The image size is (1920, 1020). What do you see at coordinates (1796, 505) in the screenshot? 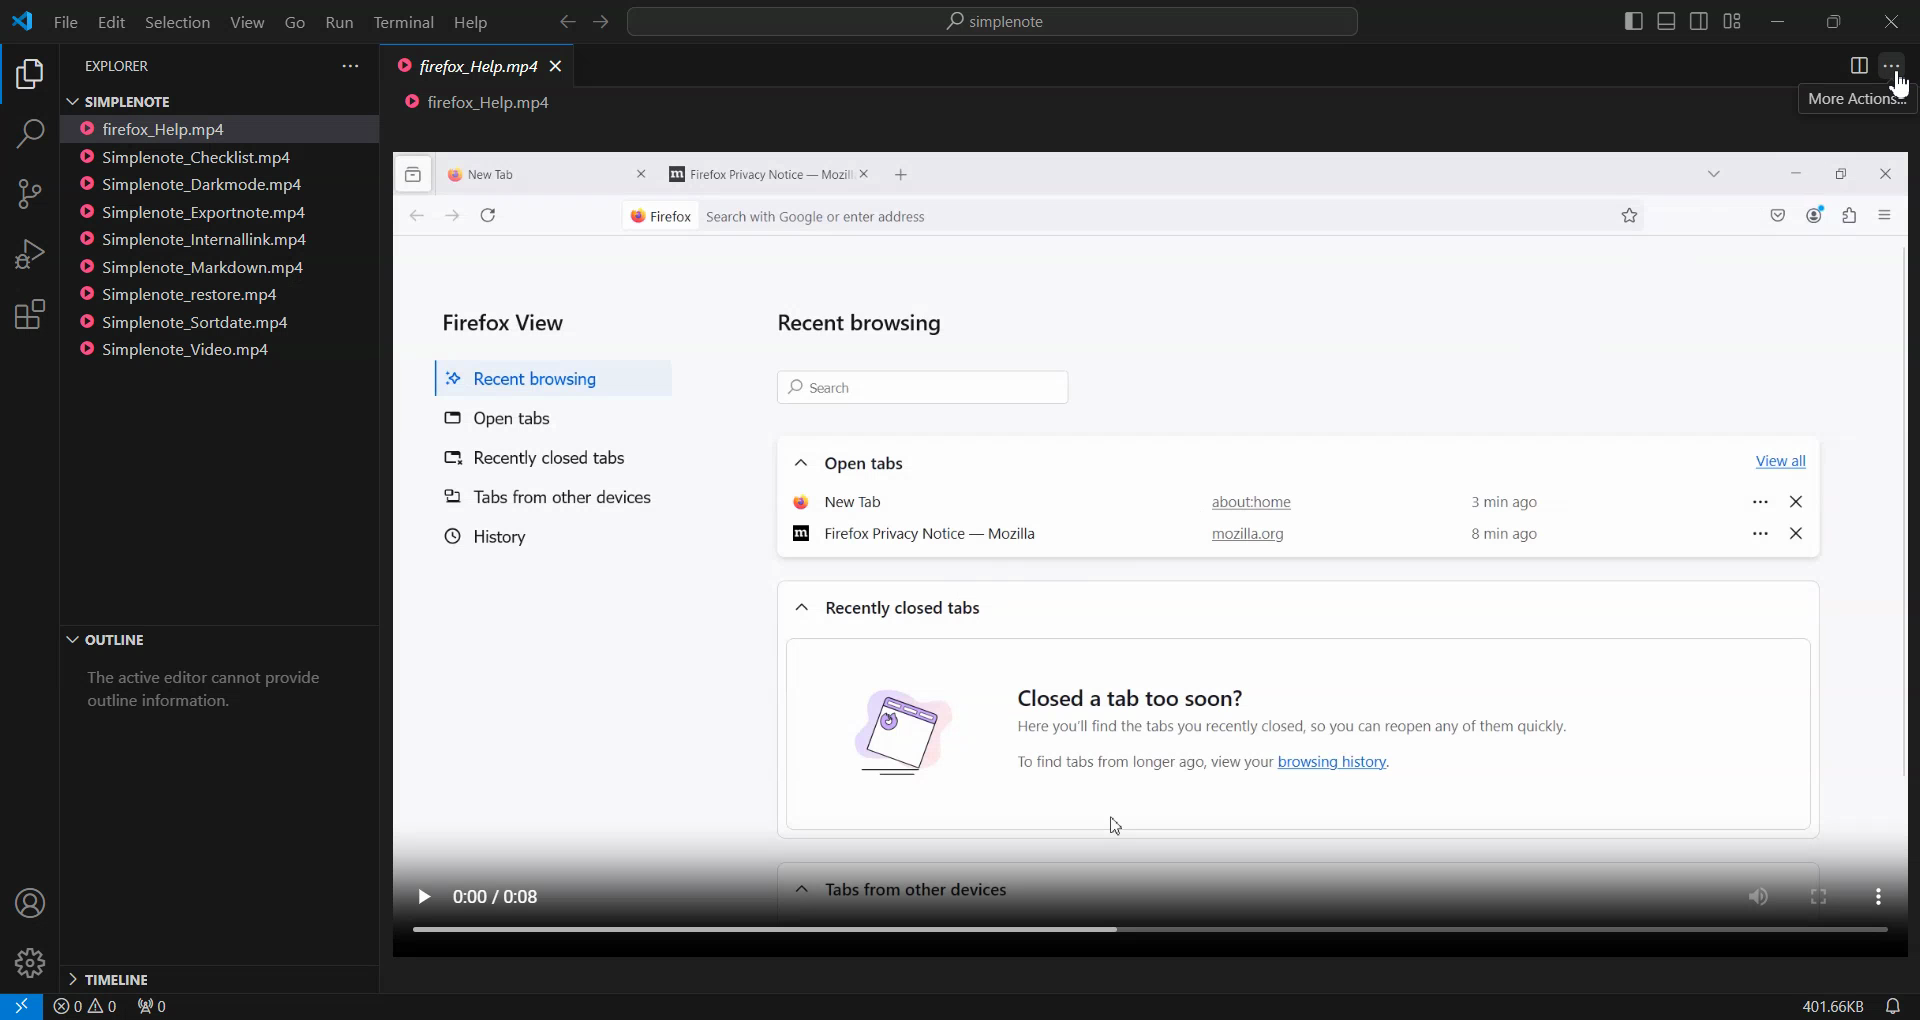
I see `close` at bounding box center [1796, 505].